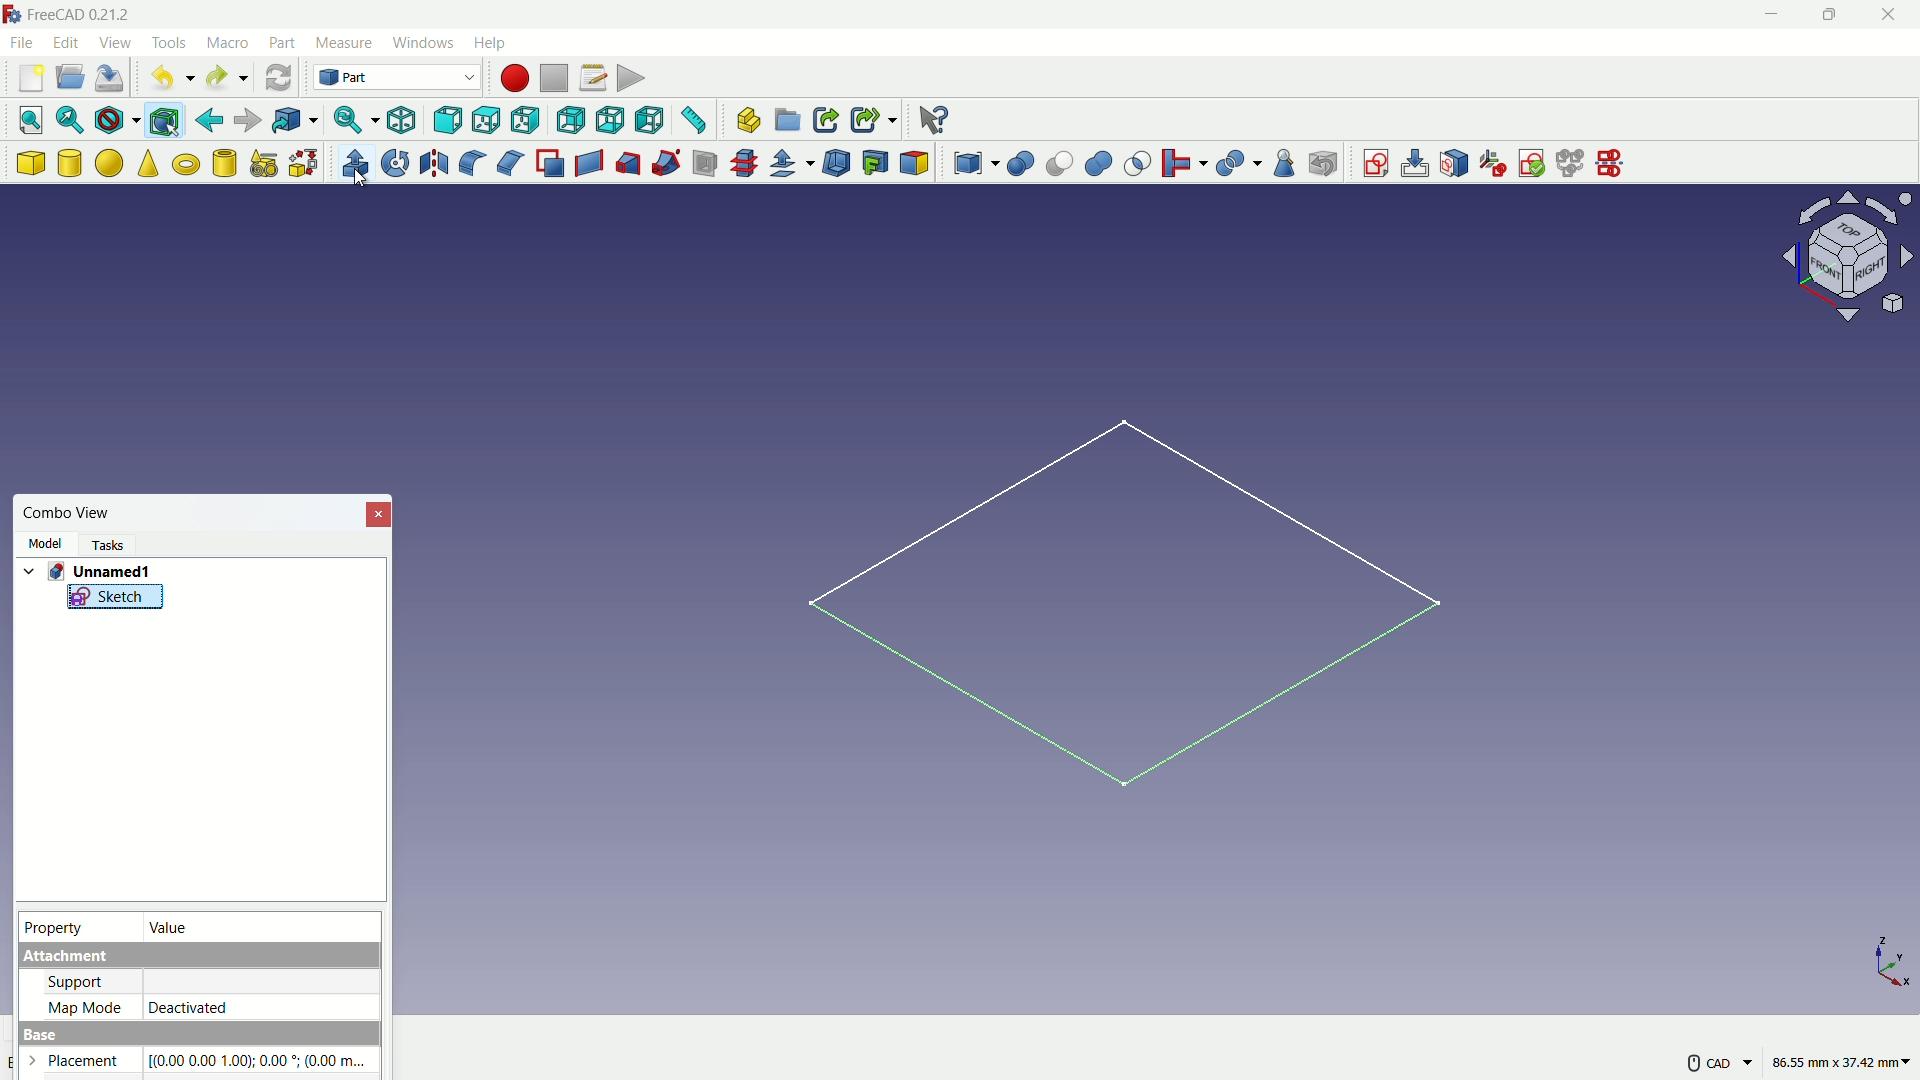 The image size is (1920, 1080). I want to click on cone, so click(149, 162).